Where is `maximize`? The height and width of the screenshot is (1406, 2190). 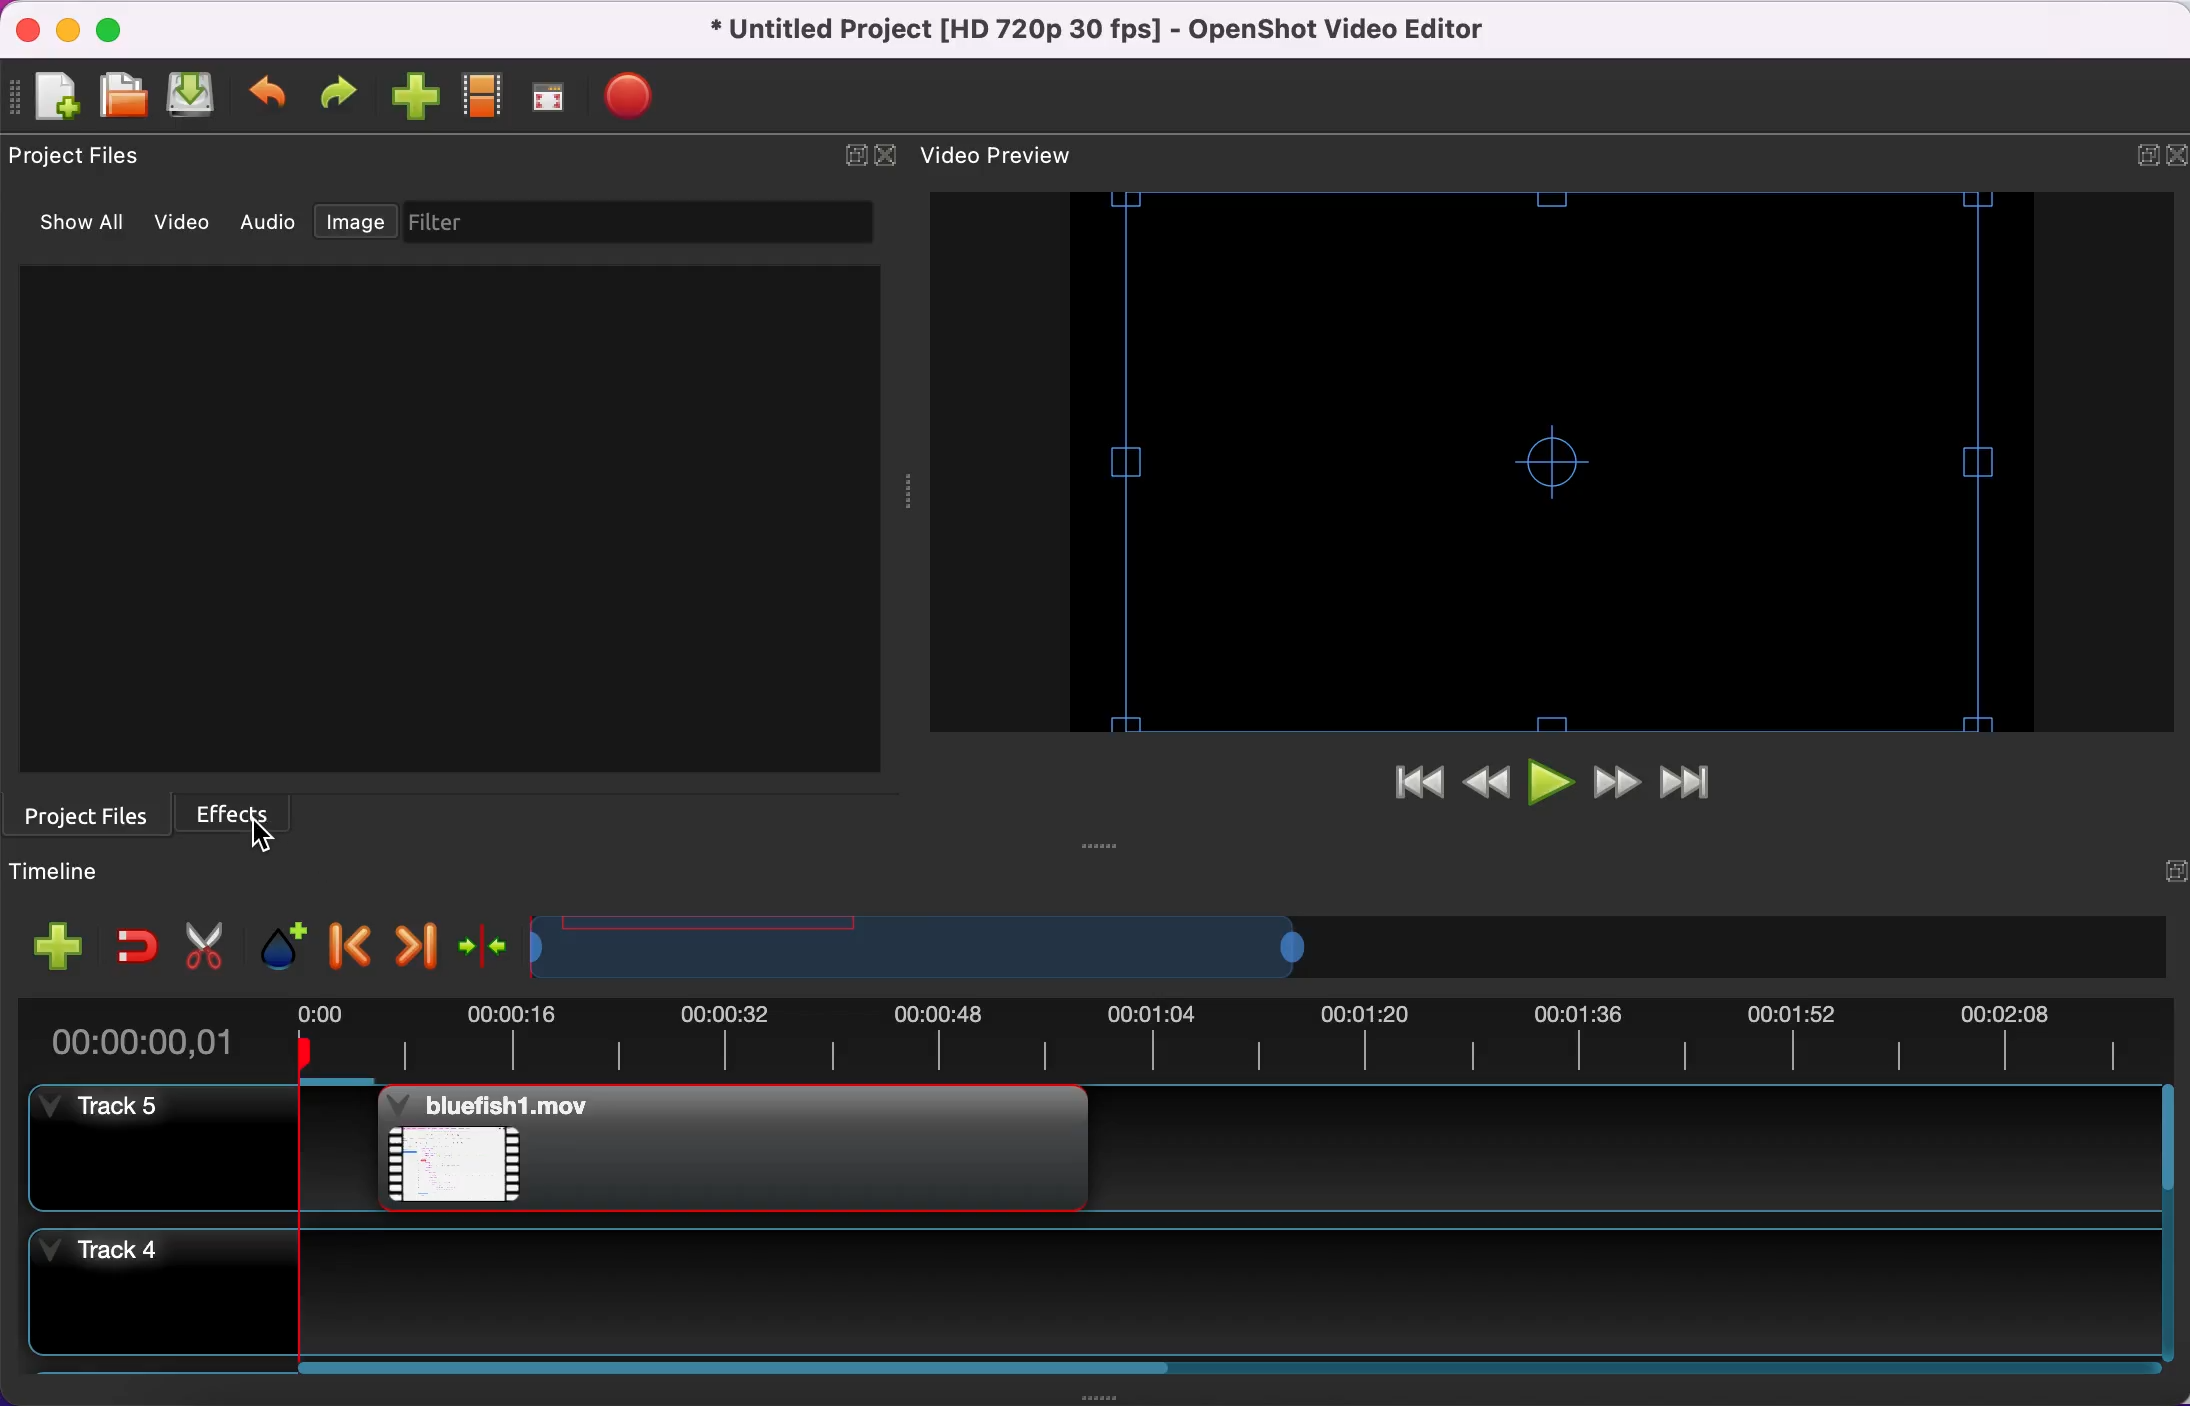
maximize is located at coordinates (114, 29).